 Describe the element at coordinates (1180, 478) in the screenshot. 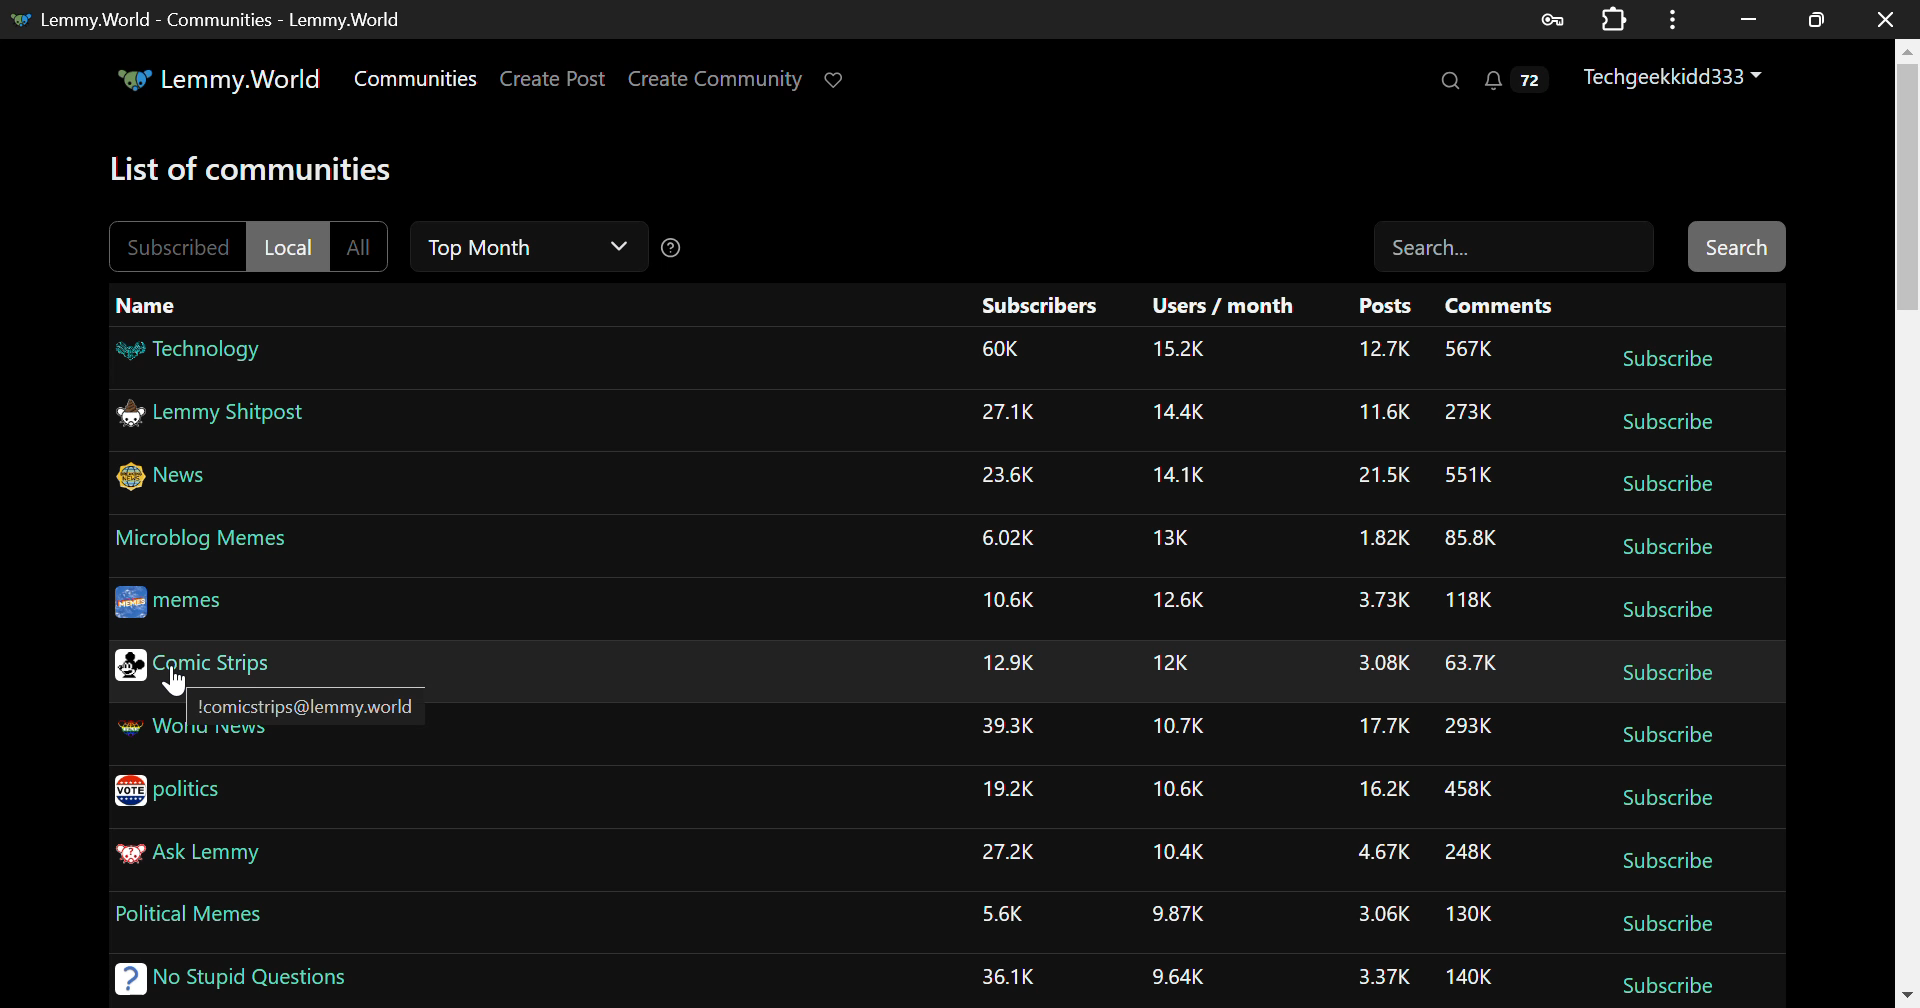

I see `Amount` at that location.